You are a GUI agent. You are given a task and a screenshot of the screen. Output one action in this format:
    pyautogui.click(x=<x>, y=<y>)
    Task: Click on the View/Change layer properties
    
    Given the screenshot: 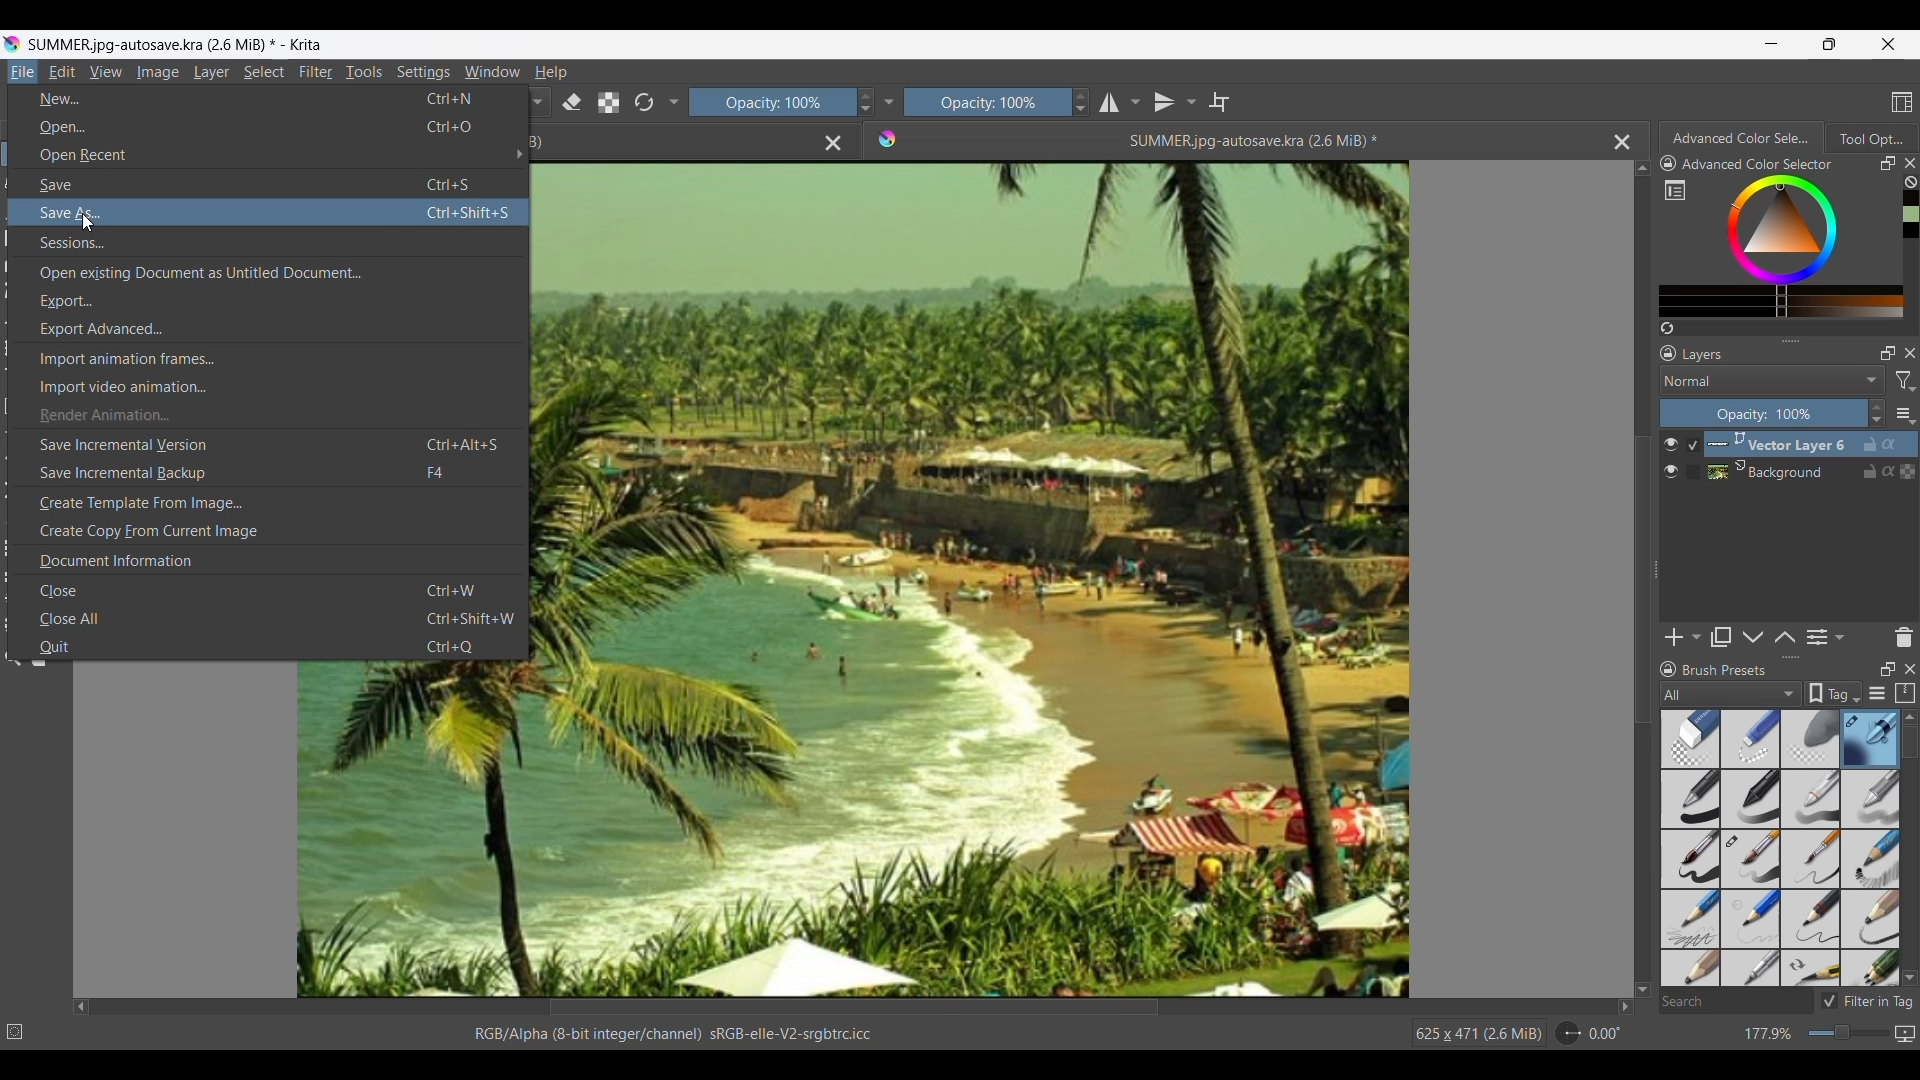 What is the action you would take?
    pyautogui.click(x=1825, y=637)
    